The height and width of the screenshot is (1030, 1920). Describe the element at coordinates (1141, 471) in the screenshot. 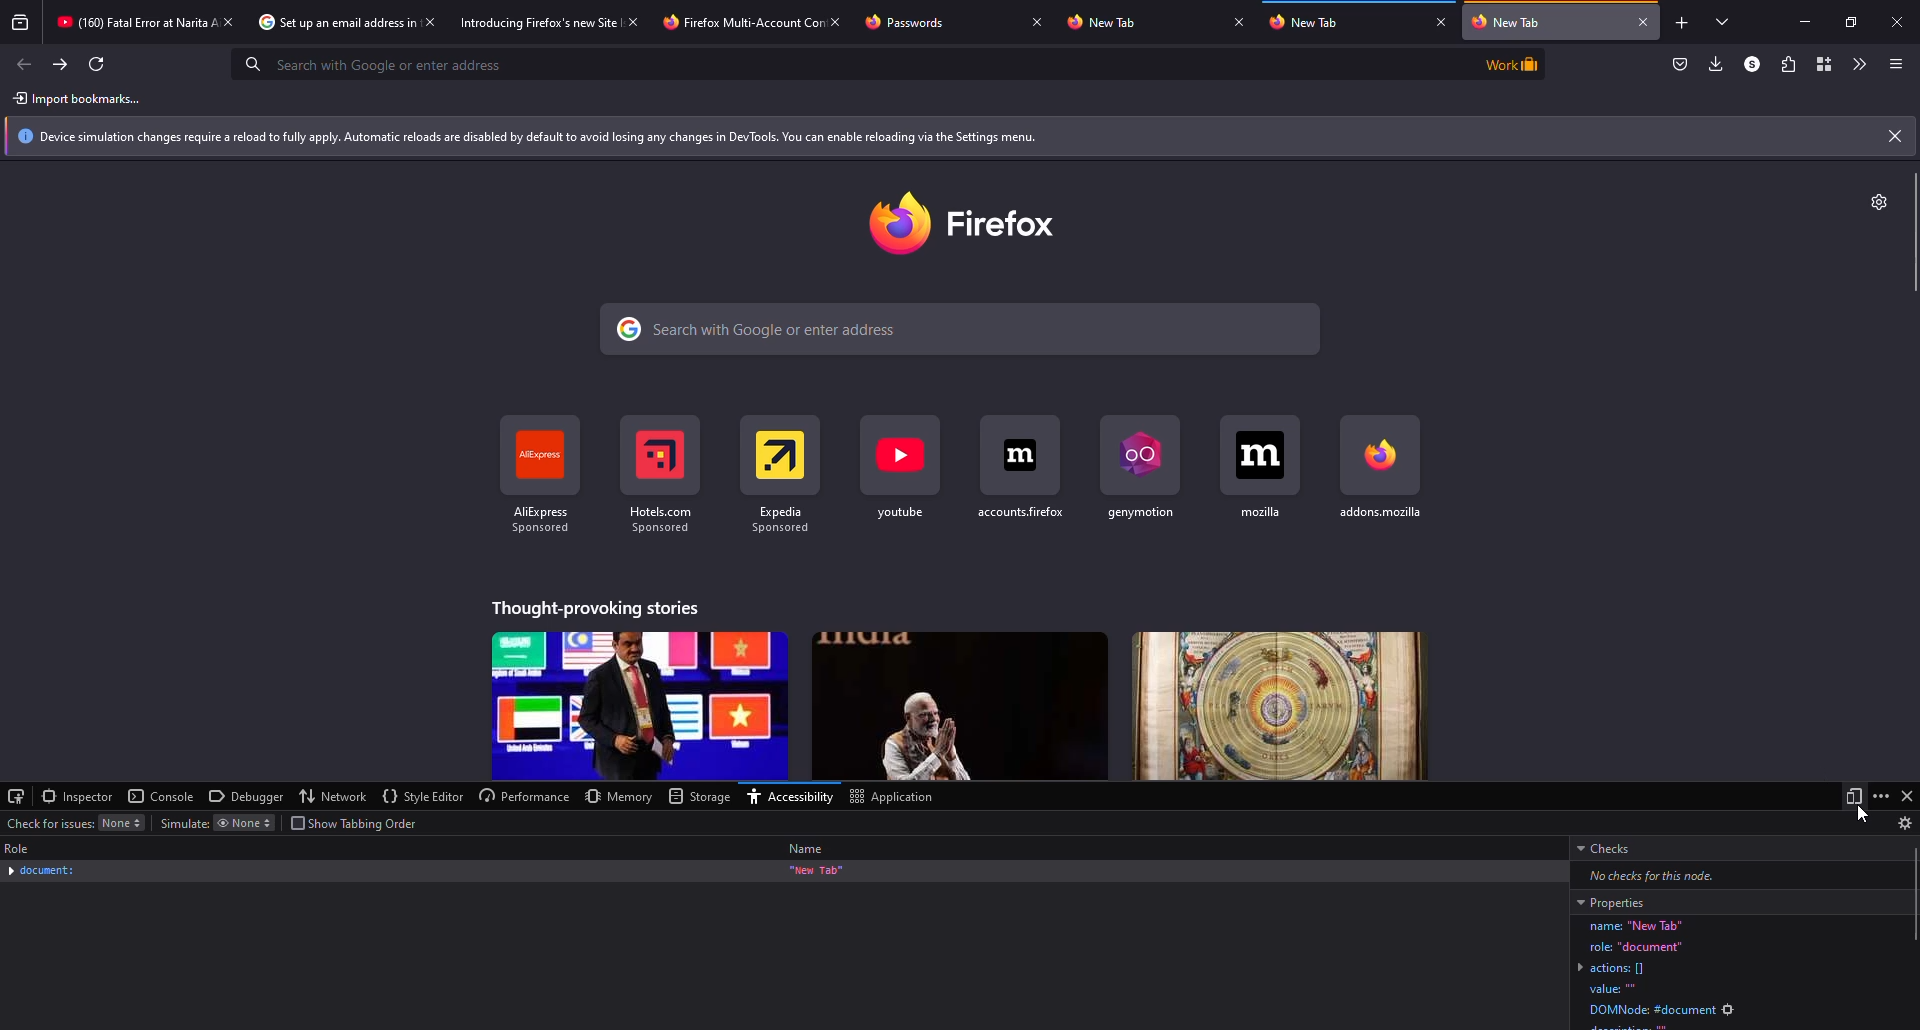

I see `Genymotion shortcut` at that location.